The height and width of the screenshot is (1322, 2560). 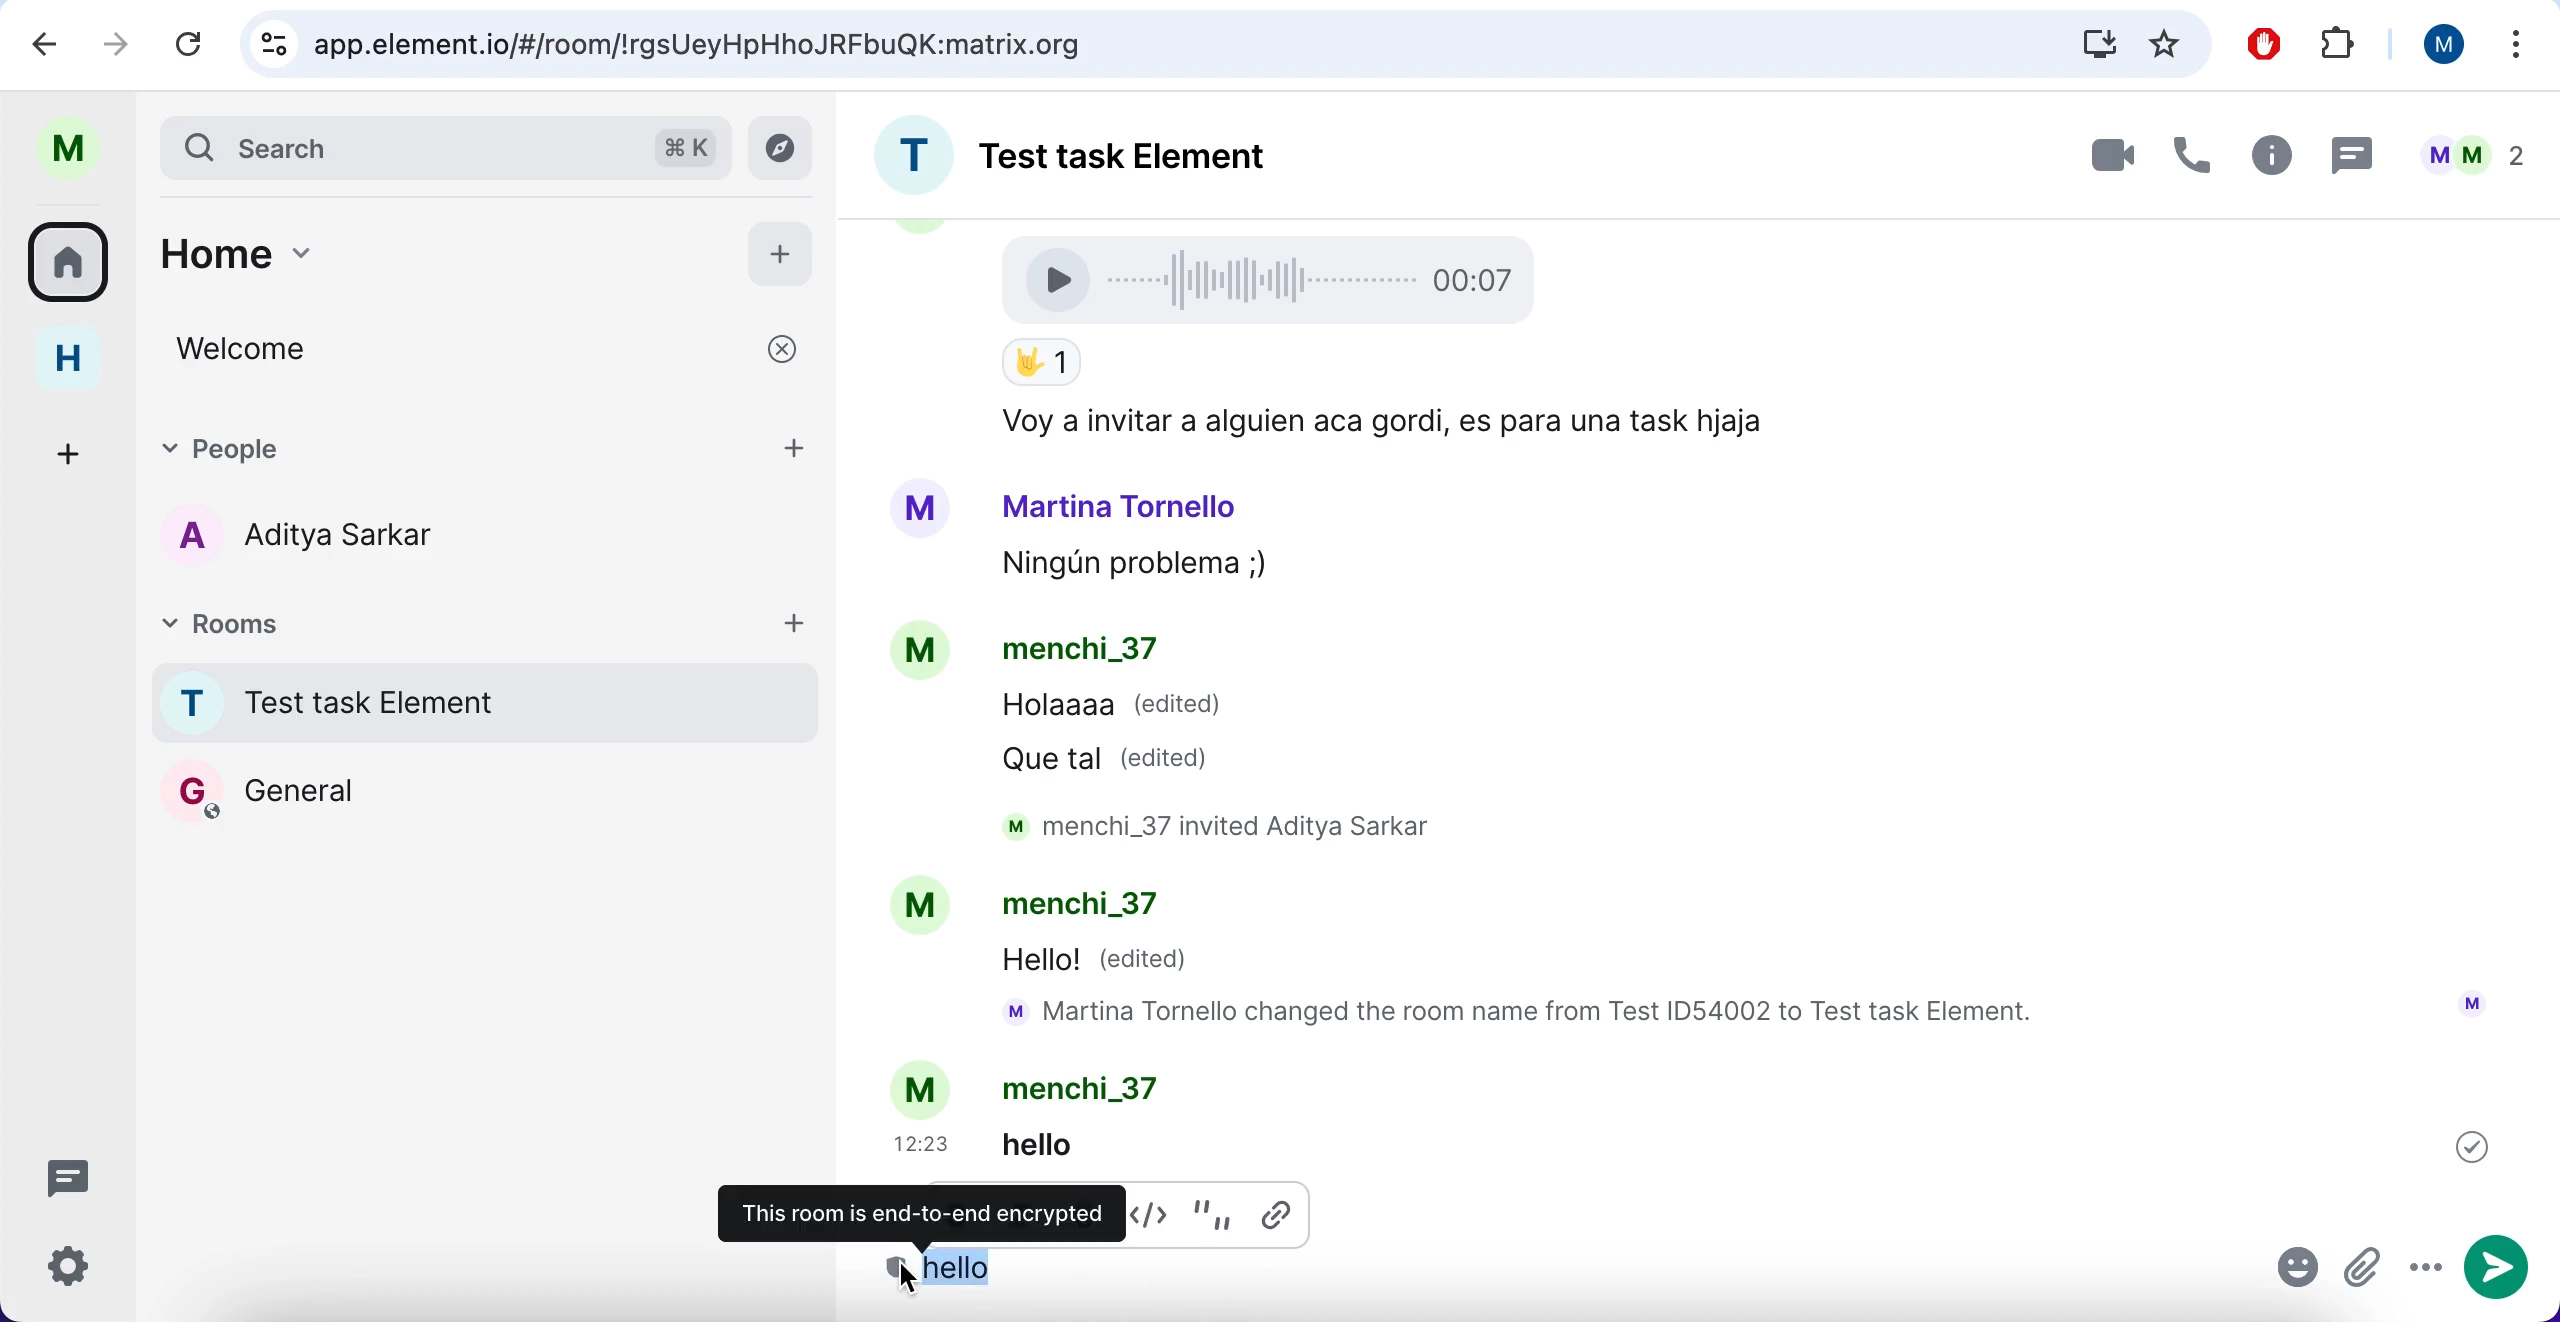 I want to click on explore rooms, so click(x=786, y=149).